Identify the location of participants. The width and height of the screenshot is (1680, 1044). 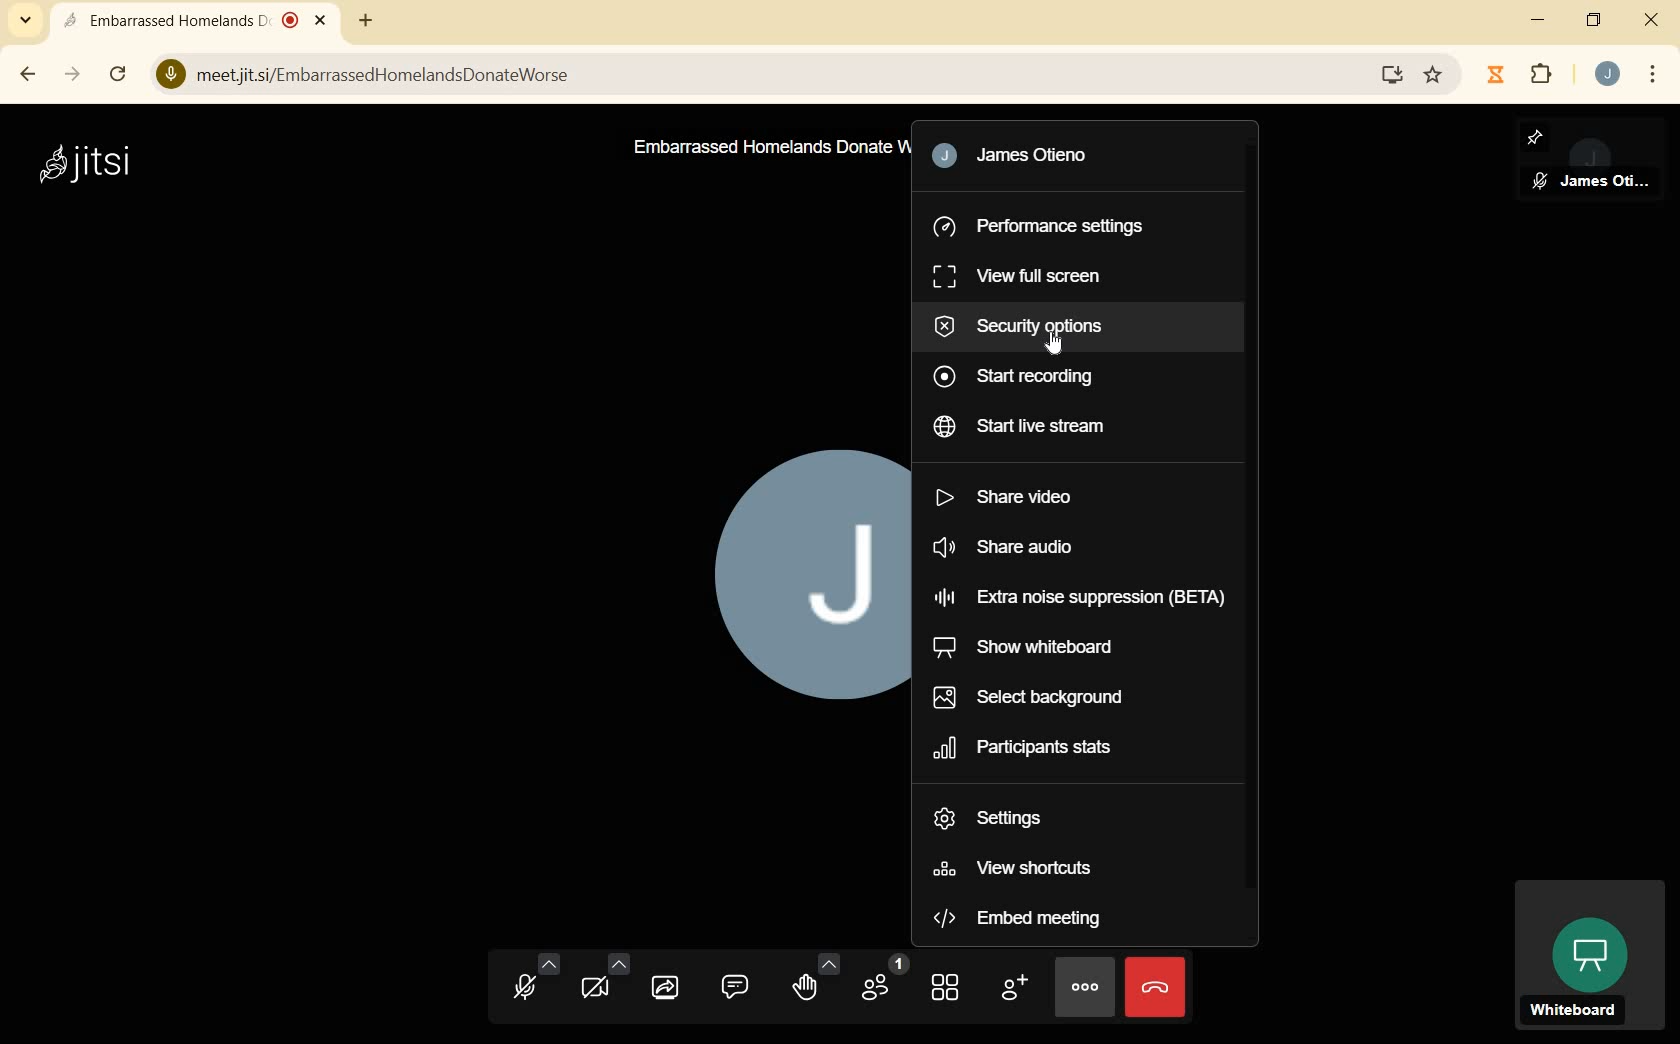
(885, 984).